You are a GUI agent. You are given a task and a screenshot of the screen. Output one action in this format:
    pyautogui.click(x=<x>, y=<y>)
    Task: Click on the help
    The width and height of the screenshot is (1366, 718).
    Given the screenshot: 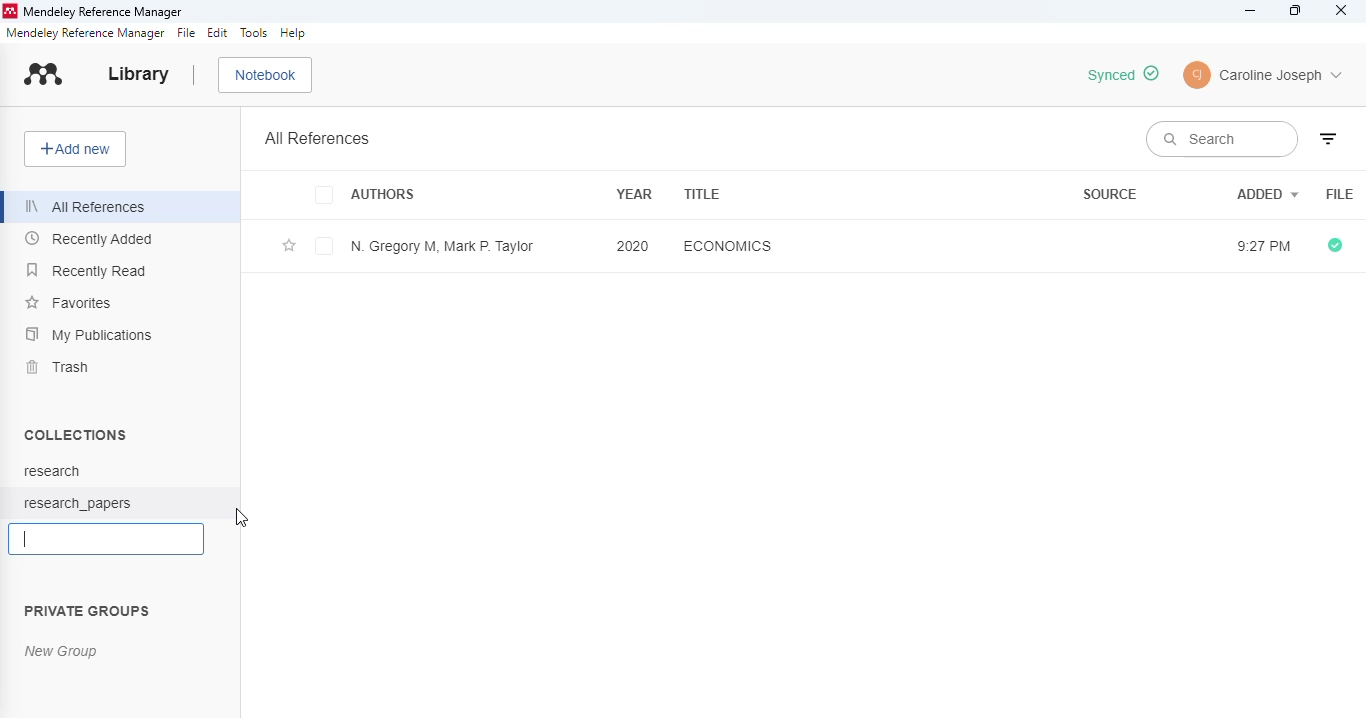 What is the action you would take?
    pyautogui.click(x=293, y=33)
    